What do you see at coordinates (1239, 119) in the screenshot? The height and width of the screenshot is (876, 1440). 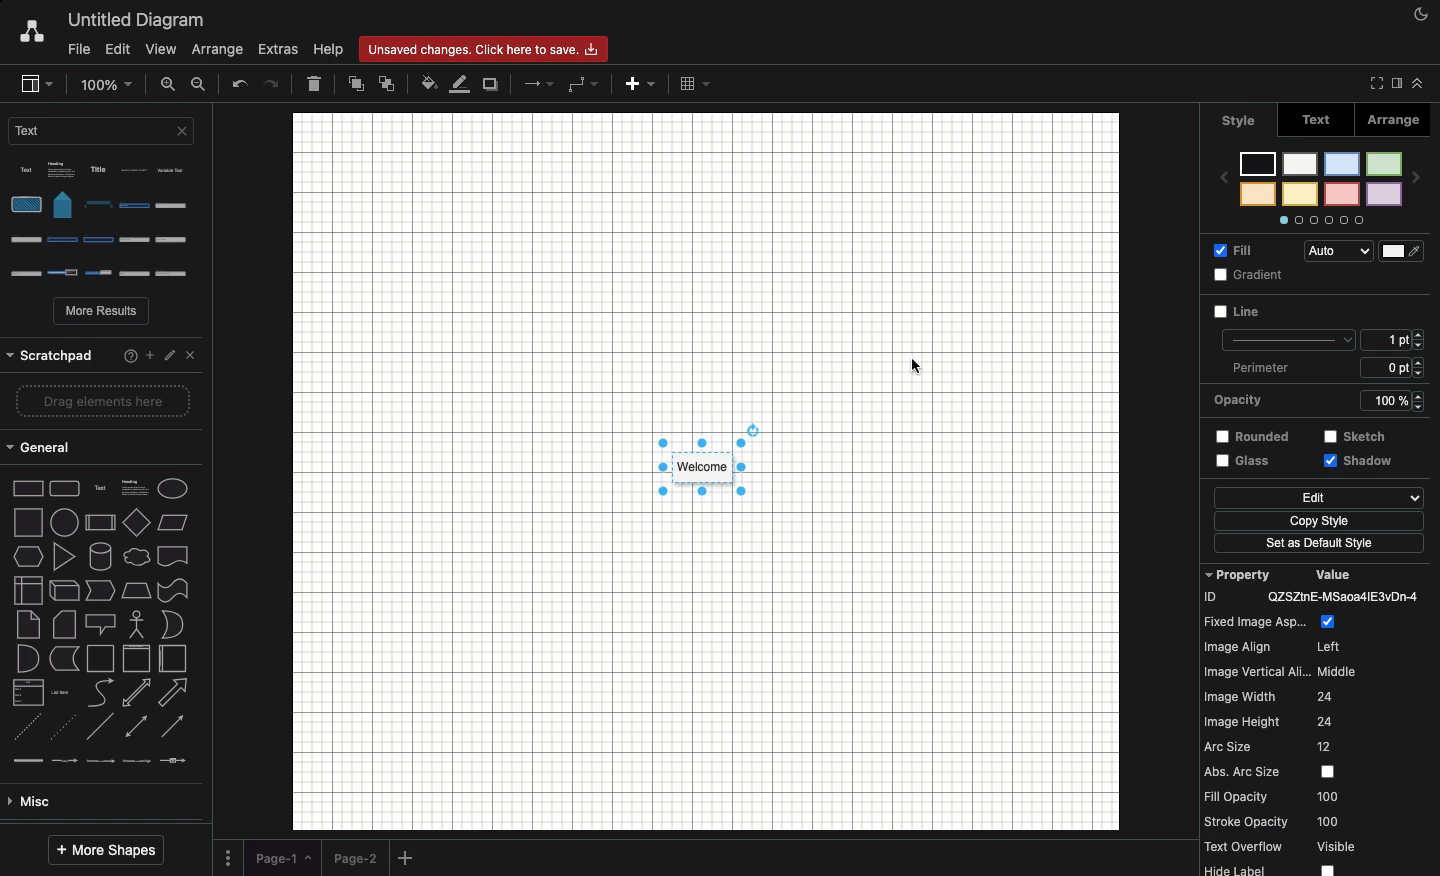 I see `style` at bounding box center [1239, 119].